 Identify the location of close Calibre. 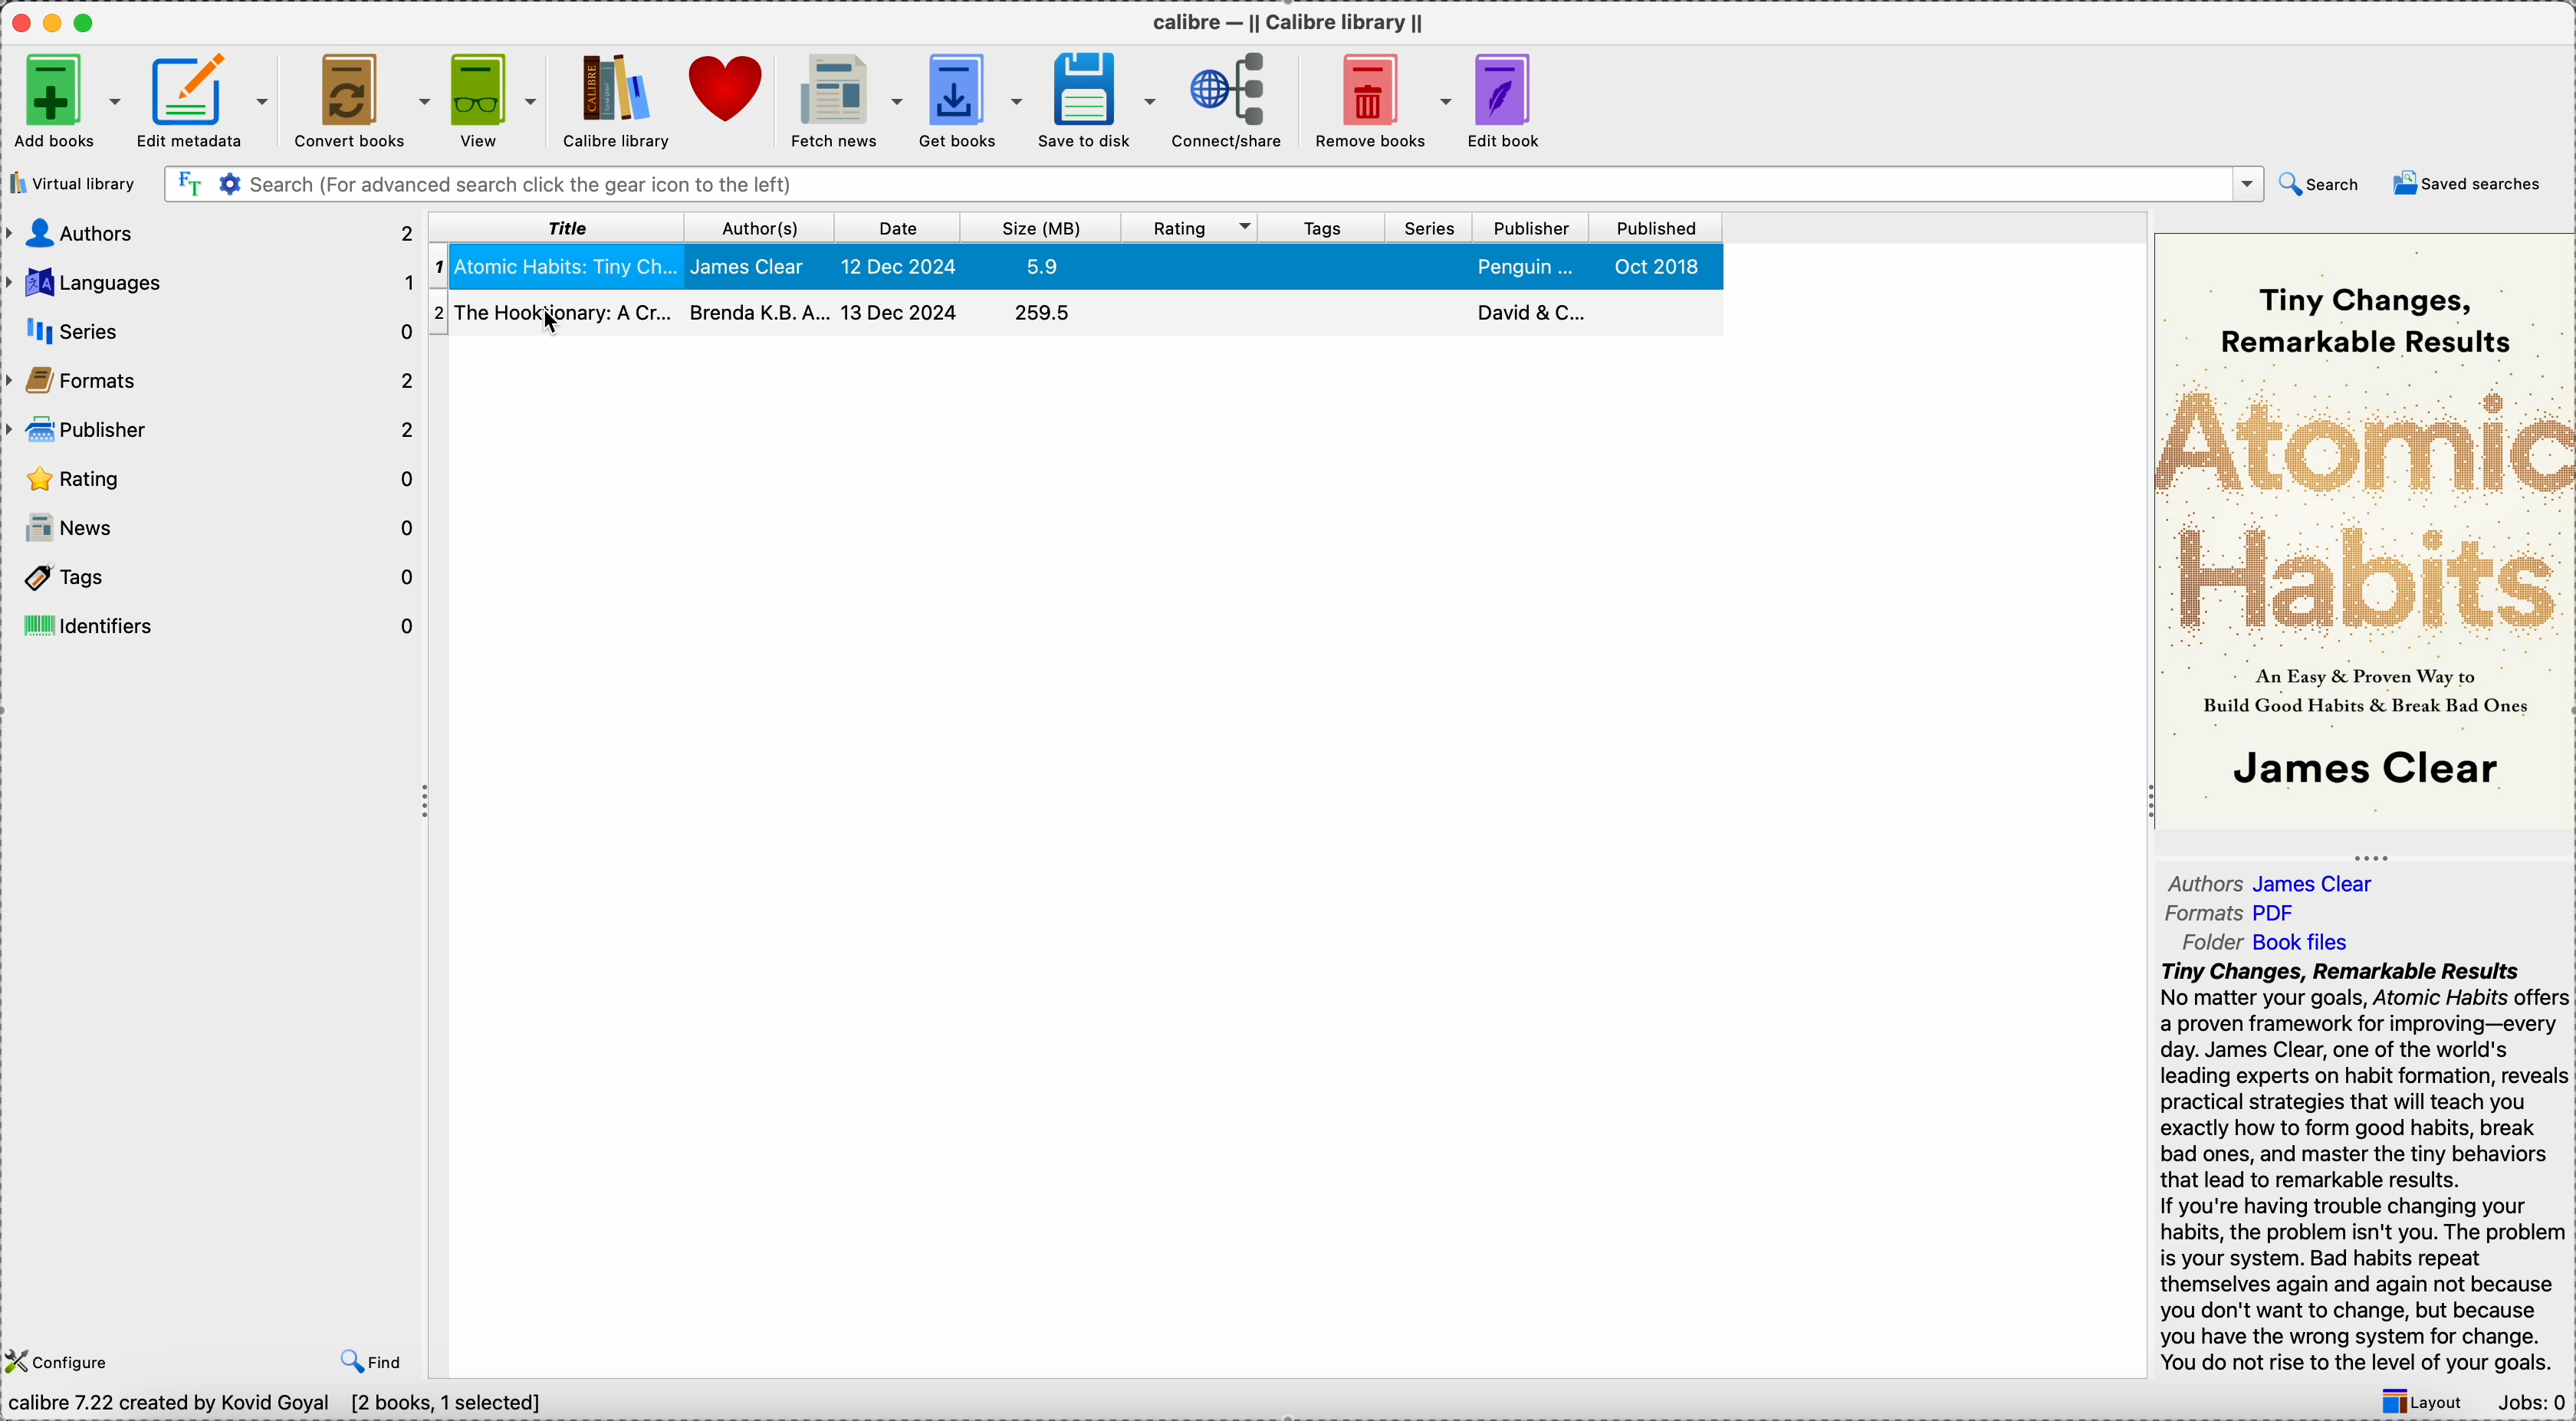
(19, 20).